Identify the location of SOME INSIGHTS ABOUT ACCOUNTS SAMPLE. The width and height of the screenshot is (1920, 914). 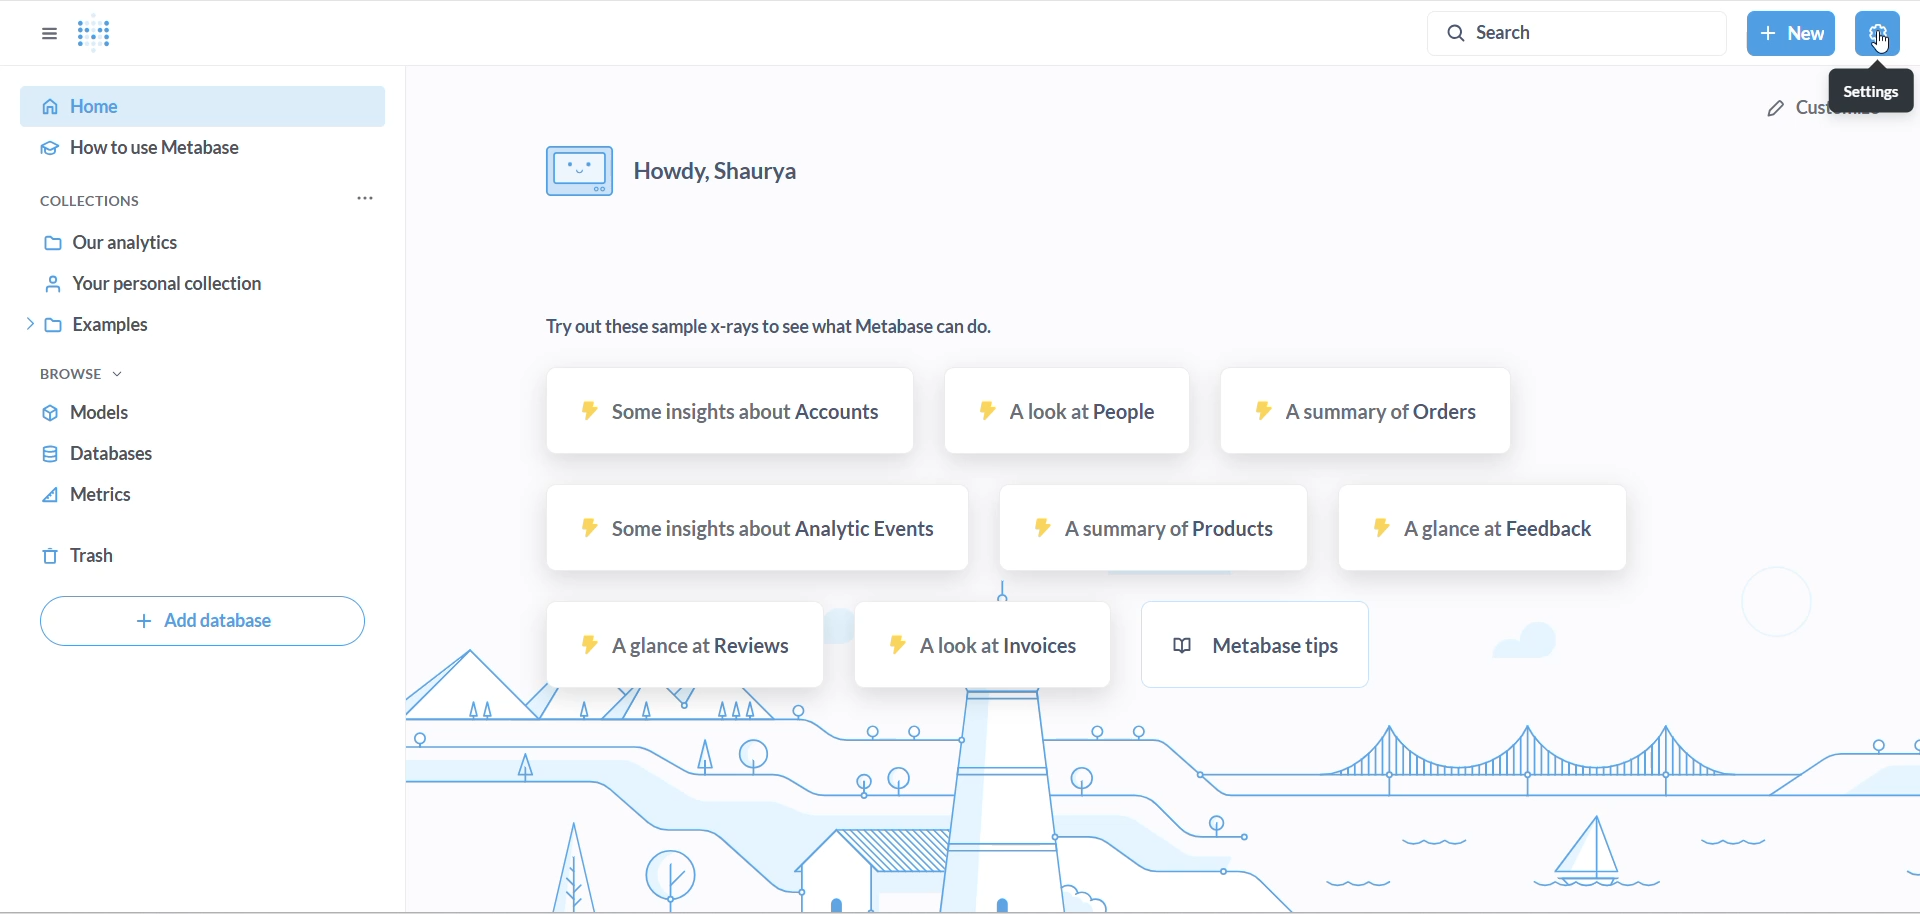
(737, 414).